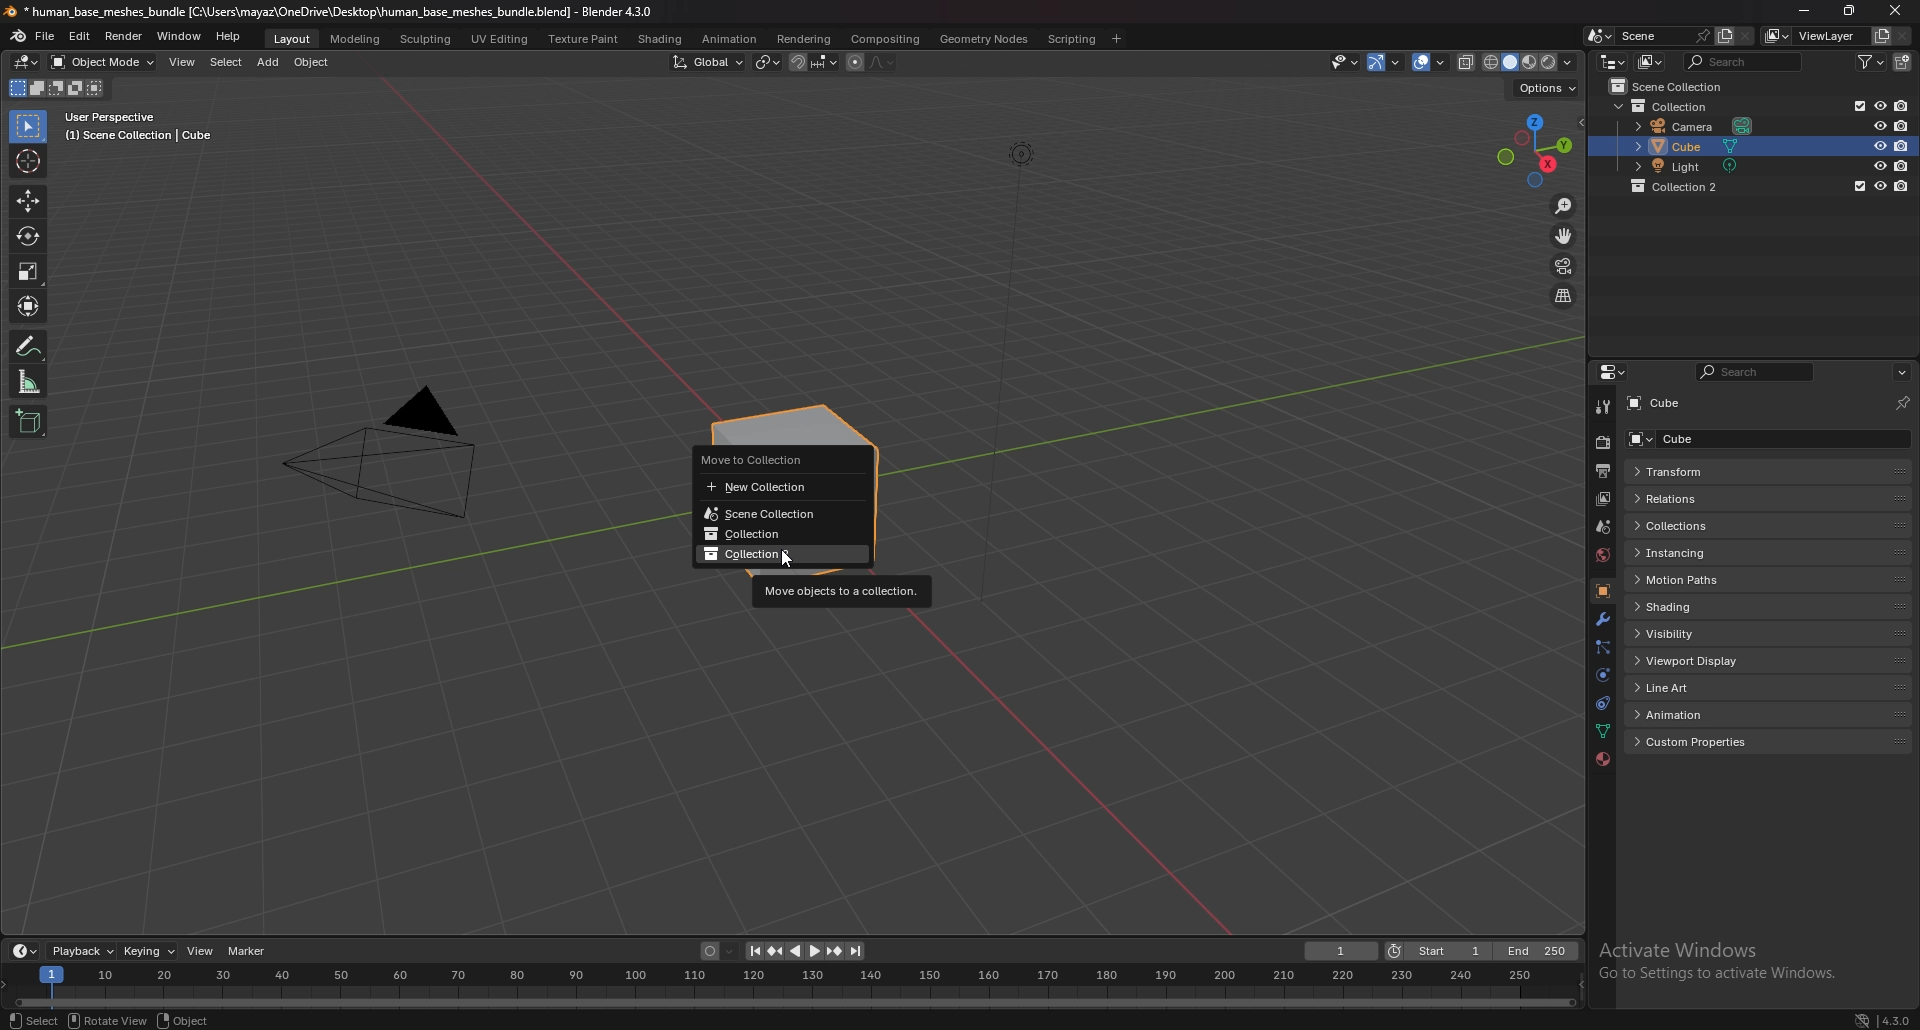 The width and height of the screenshot is (1920, 1030). Describe the element at coordinates (1903, 403) in the screenshot. I see `toggle pin id` at that location.